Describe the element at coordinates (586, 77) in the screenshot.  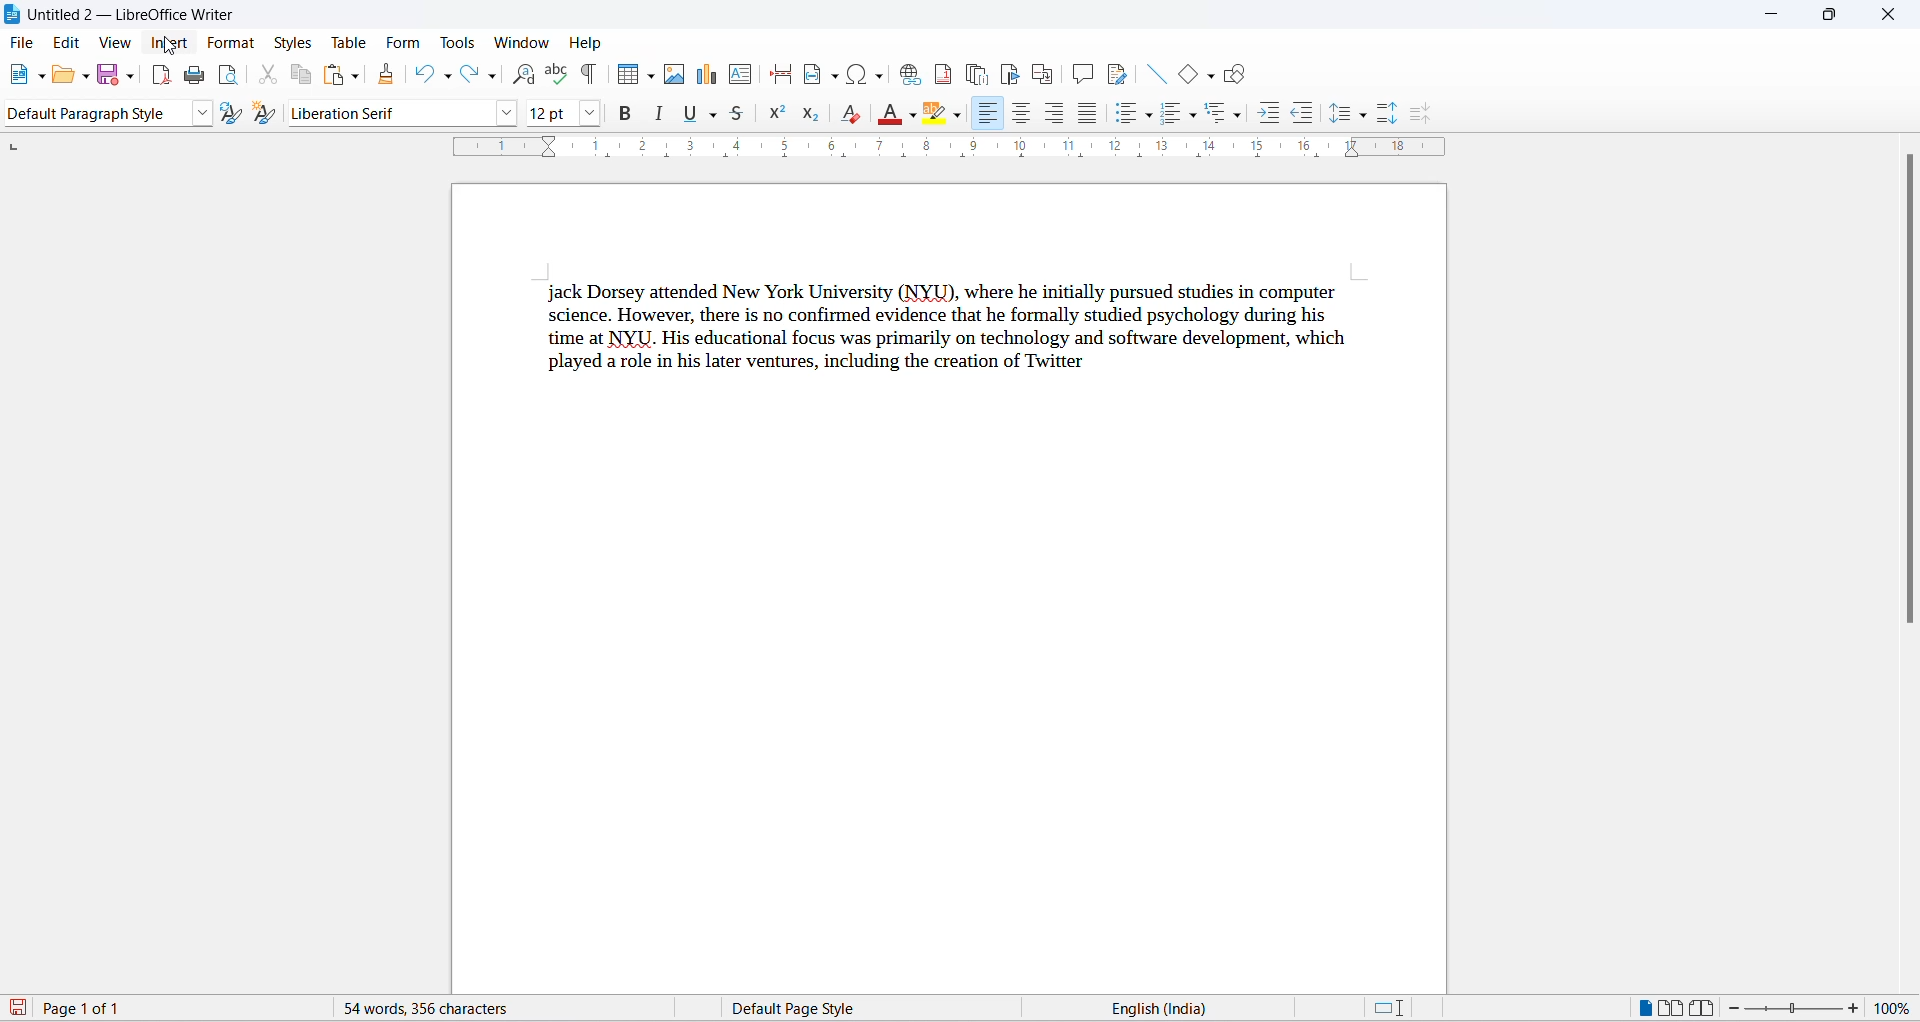
I see `toggle formatting marks` at that location.